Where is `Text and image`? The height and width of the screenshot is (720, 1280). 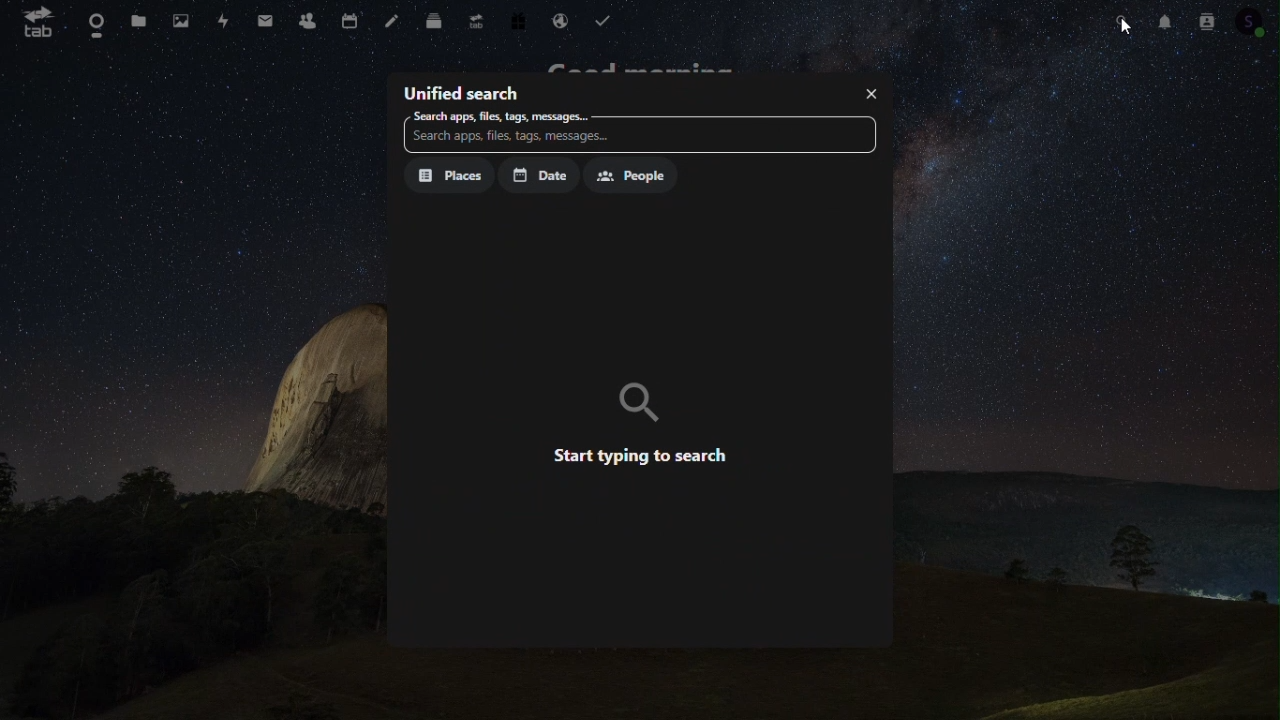 Text and image is located at coordinates (643, 420).